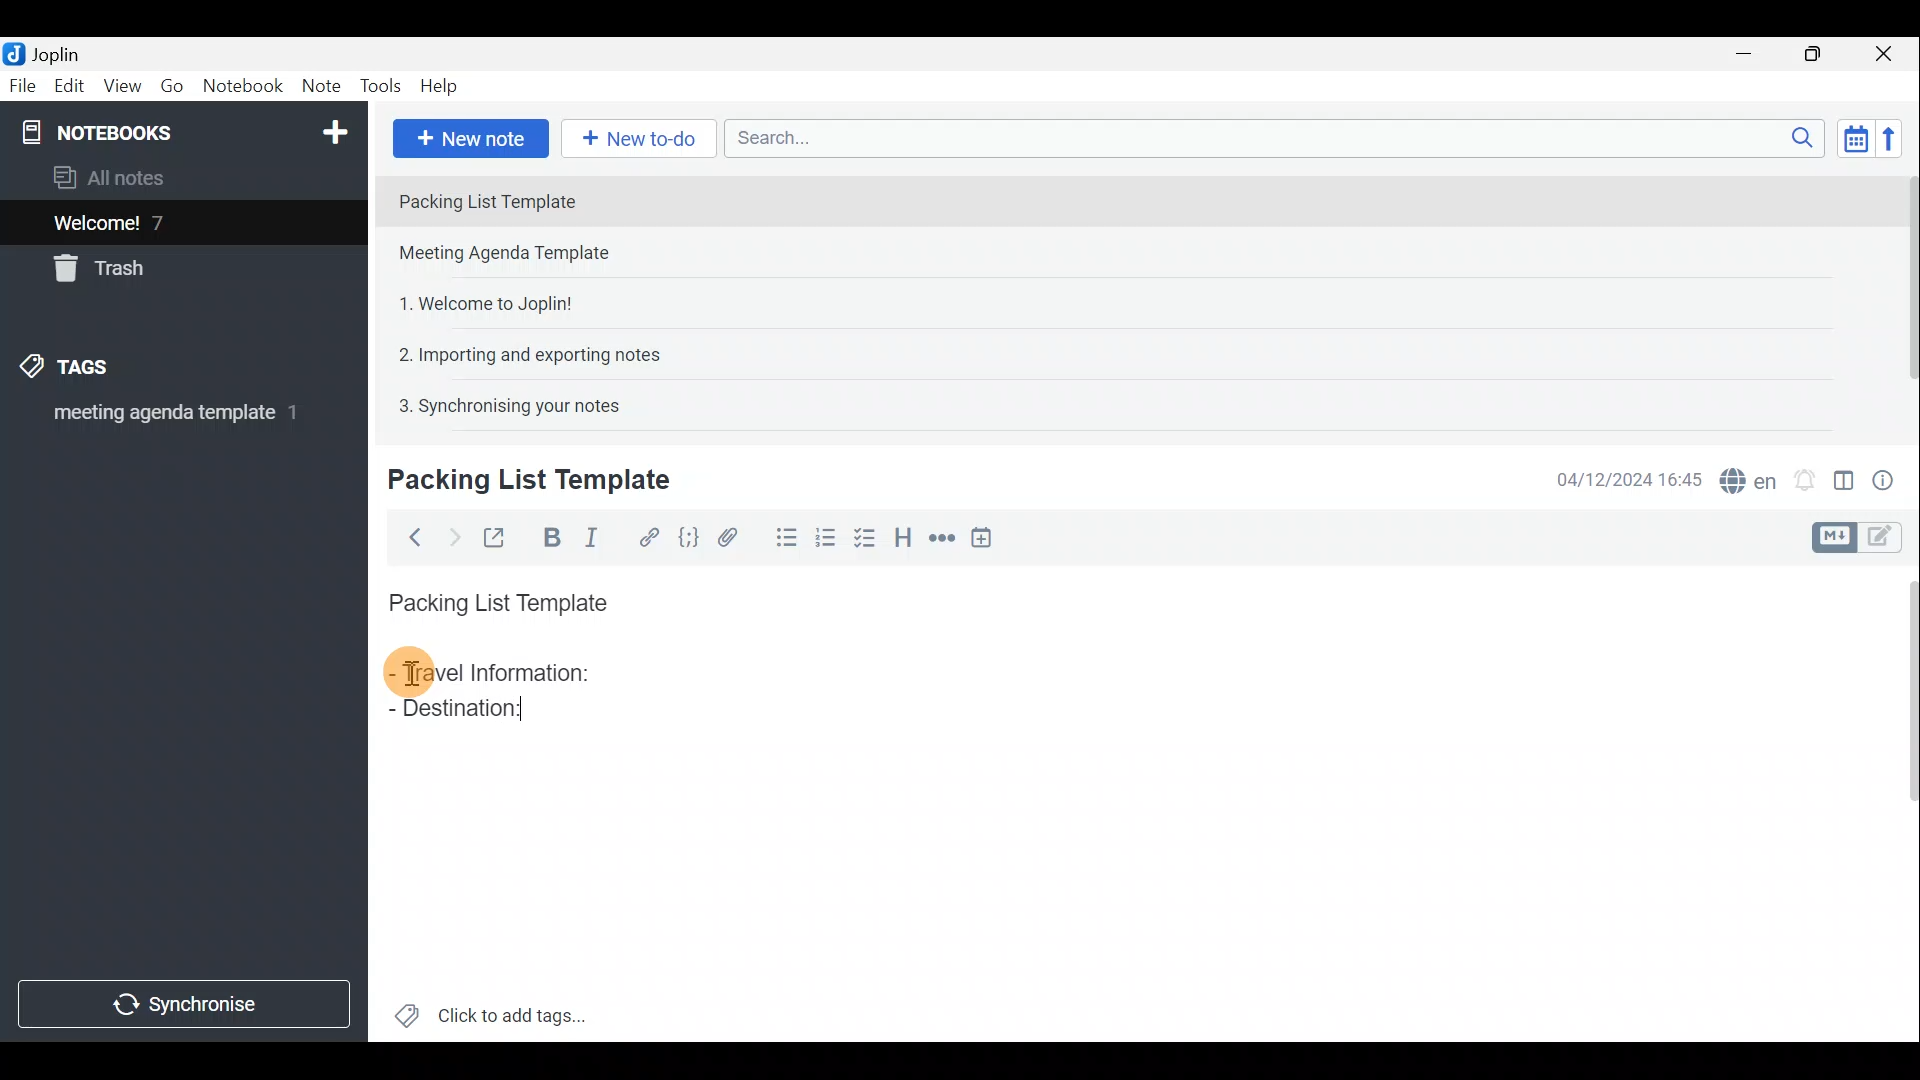 This screenshot has height=1080, width=1920. Describe the element at coordinates (450, 535) in the screenshot. I see `Forward` at that location.